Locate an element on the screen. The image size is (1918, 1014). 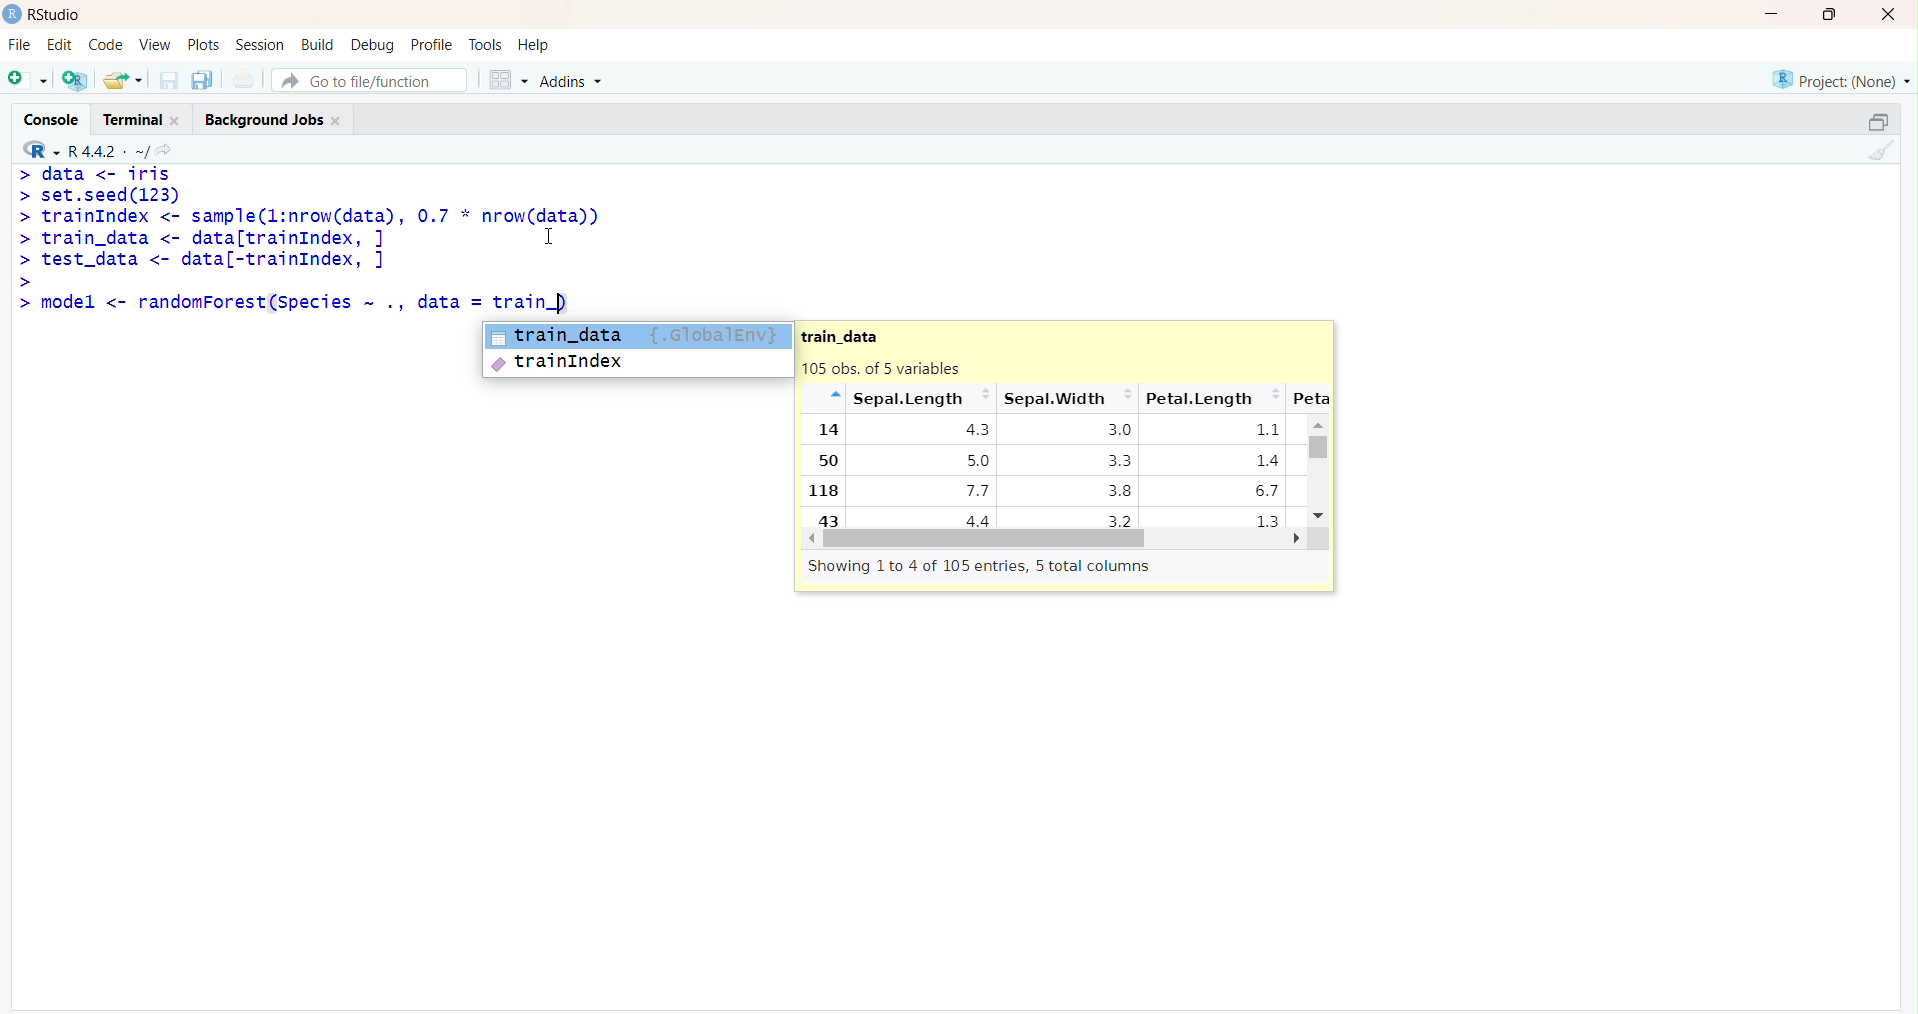
View is located at coordinates (153, 45).